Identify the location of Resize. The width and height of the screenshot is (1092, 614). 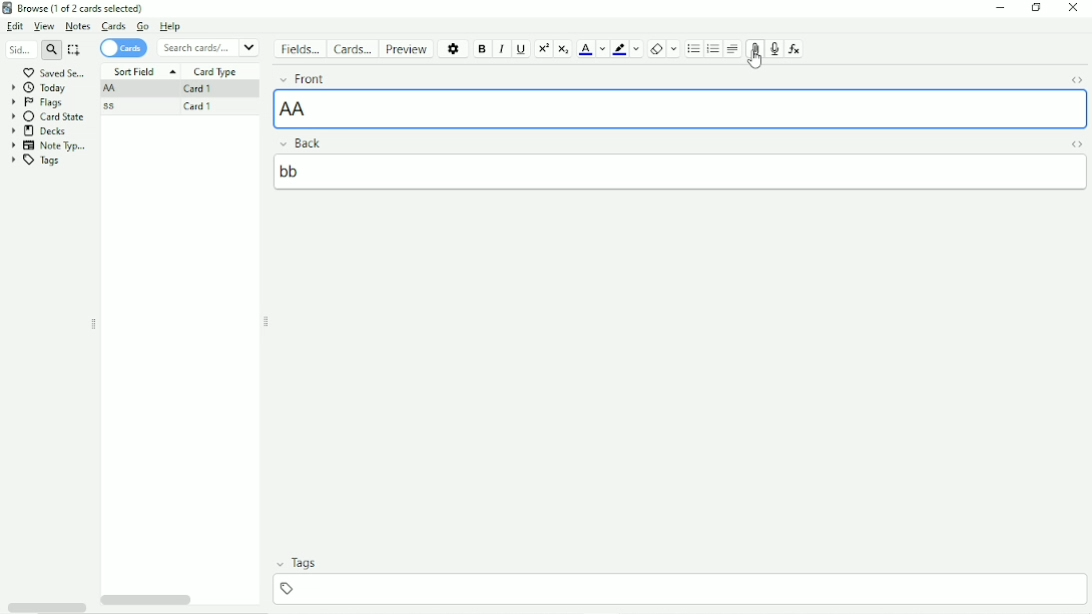
(269, 324).